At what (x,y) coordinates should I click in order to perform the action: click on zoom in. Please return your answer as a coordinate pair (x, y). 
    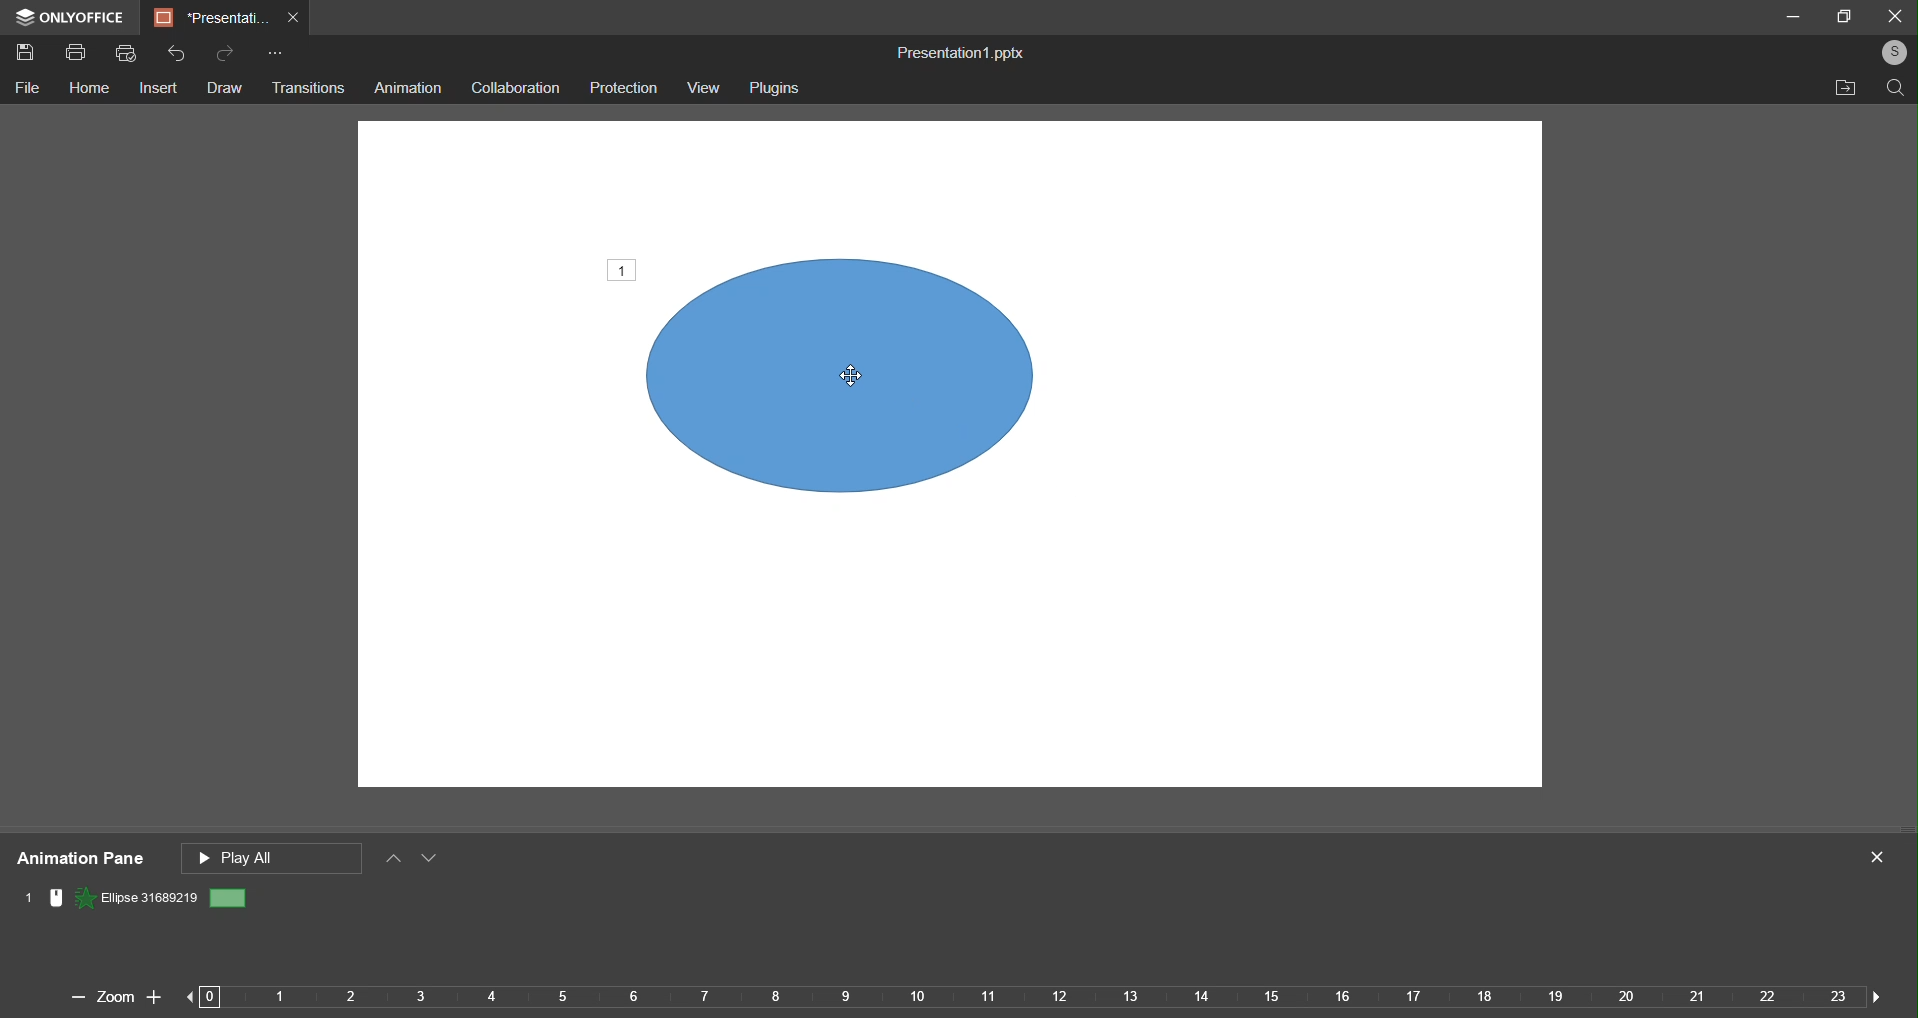
    Looking at the image, I should click on (154, 993).